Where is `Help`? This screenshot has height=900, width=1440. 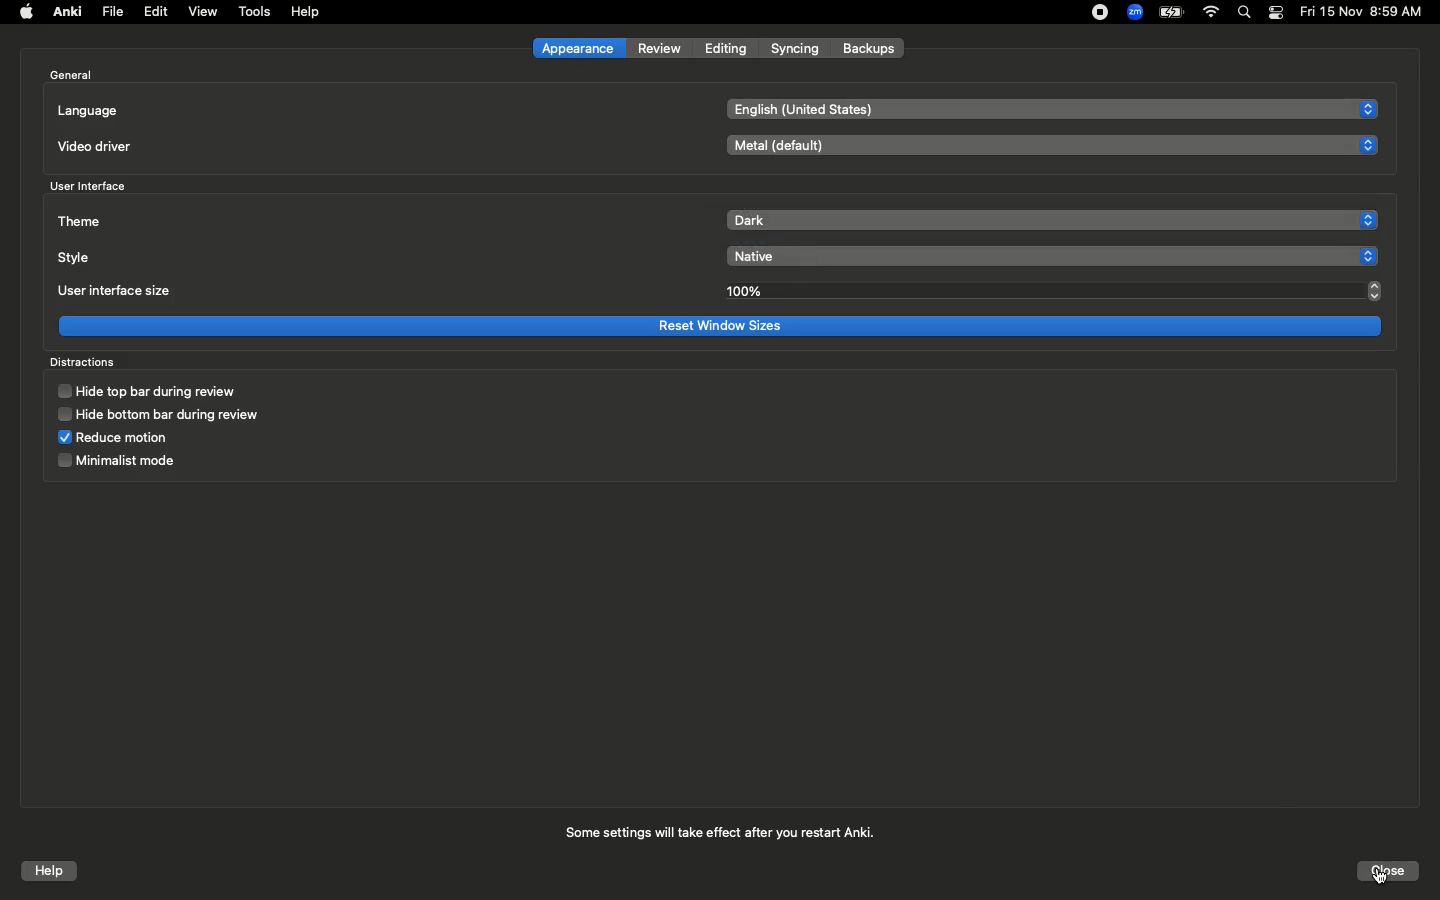 Help is located at coordinates (307, 12).